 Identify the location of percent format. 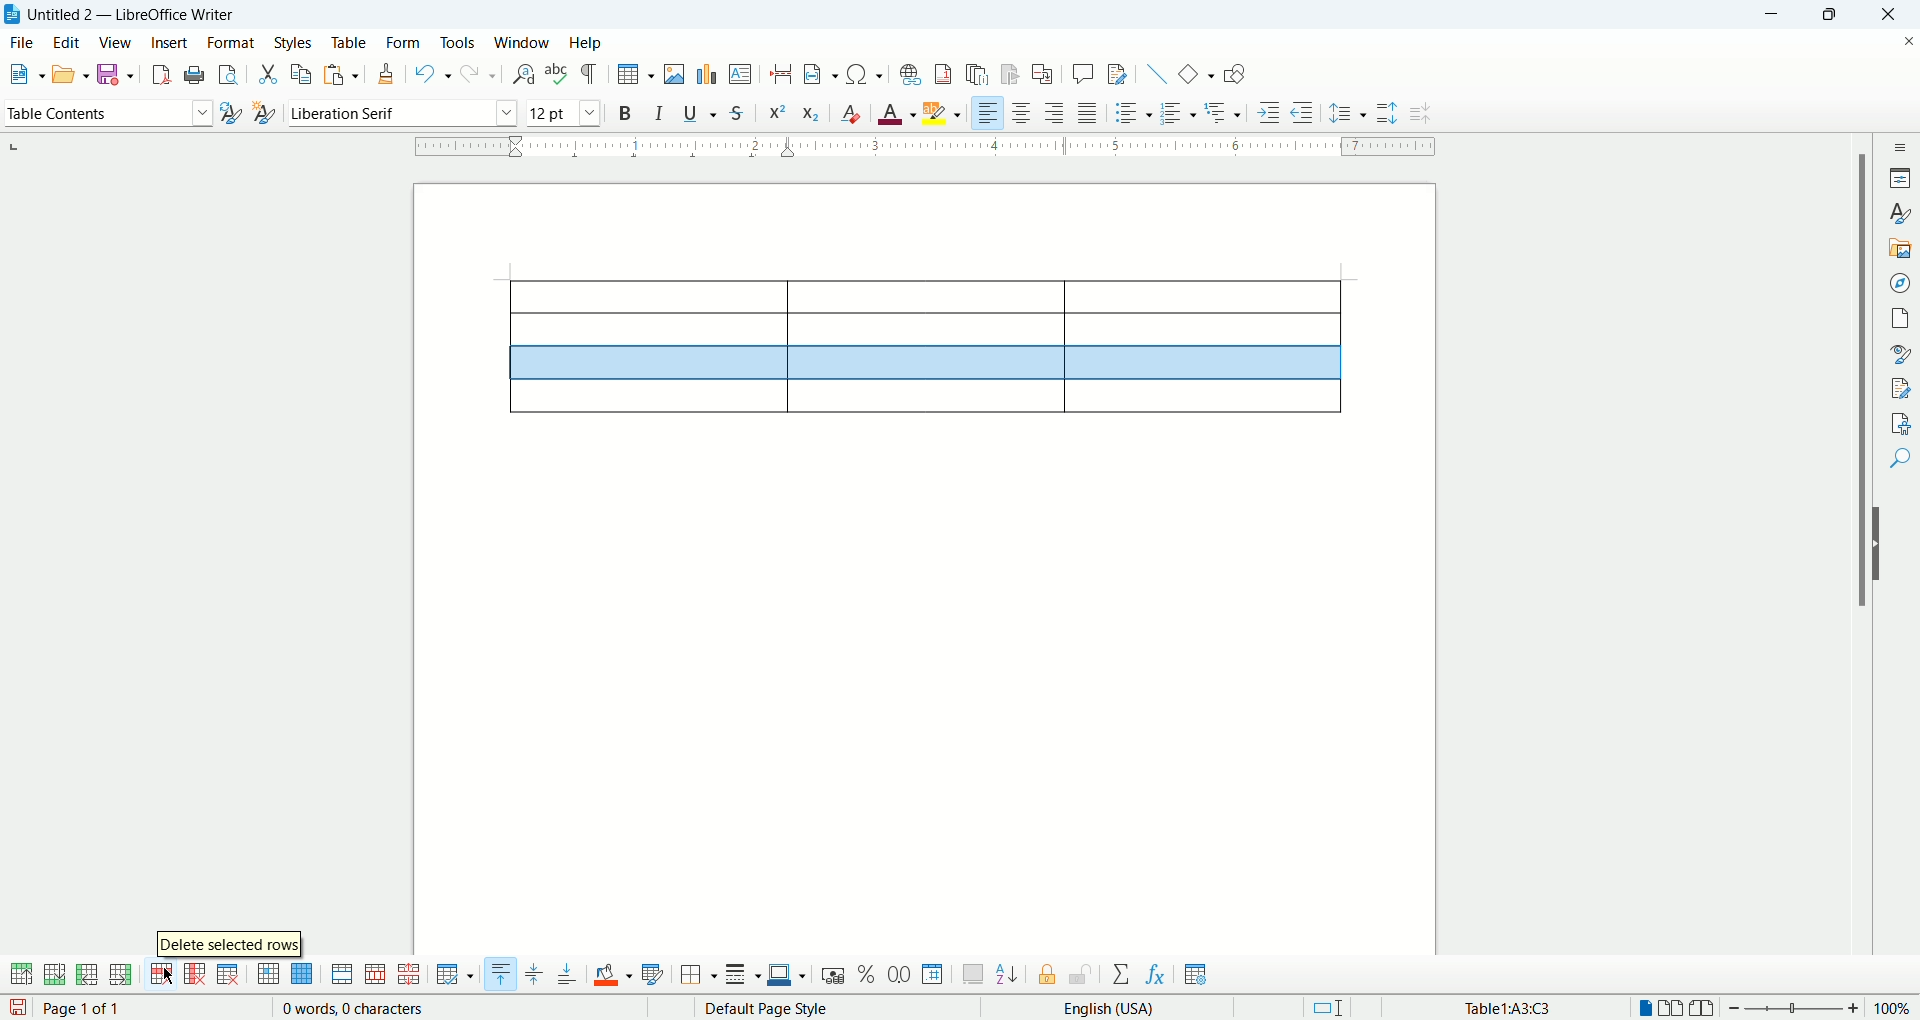
(866, 977).